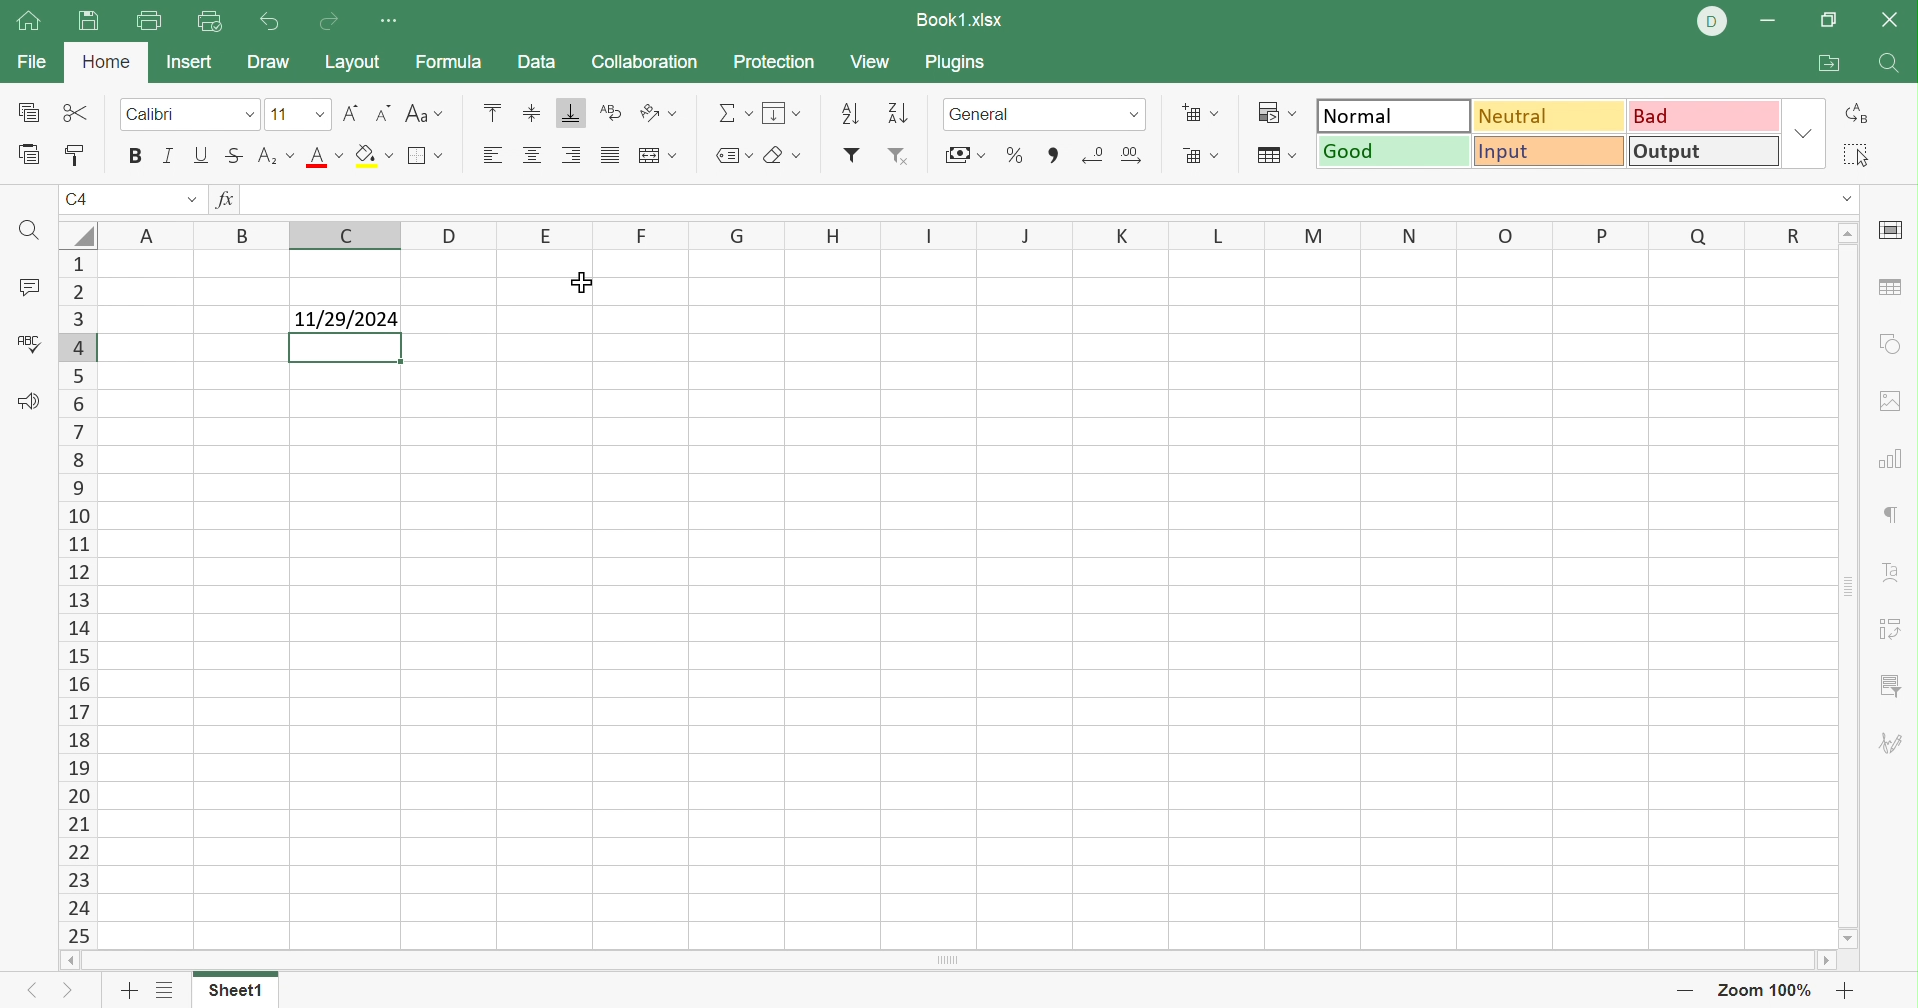 The width and height of the screenshot is (1918, 1008). I want to click on Output, so click(1700, 151).